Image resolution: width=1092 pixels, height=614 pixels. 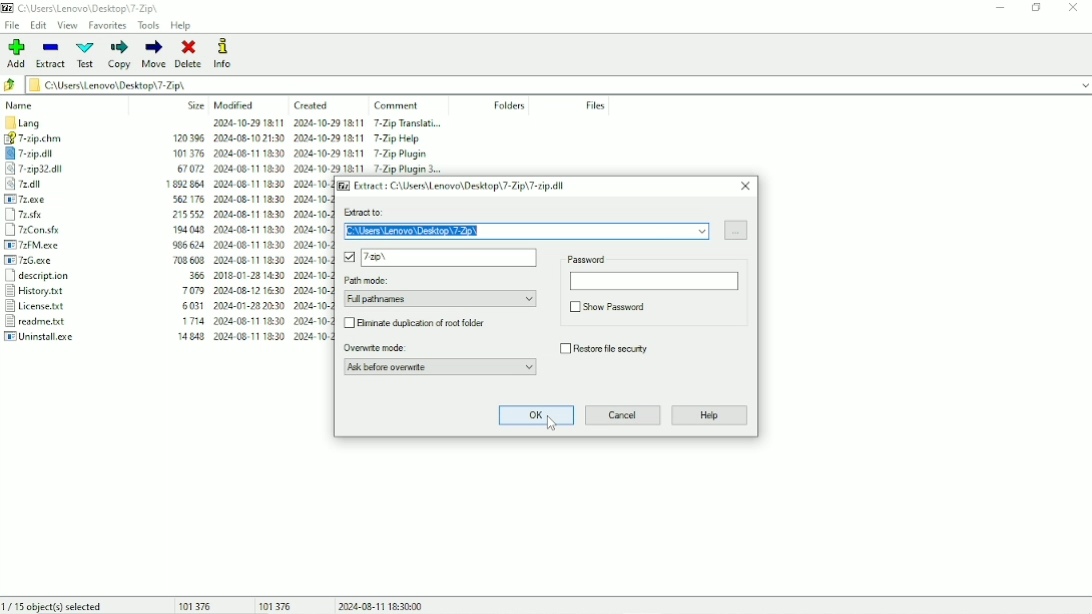 What do you see at coordinates (596, 105) in the screenshot?
I see `Files` at bounding box center [596, 105].